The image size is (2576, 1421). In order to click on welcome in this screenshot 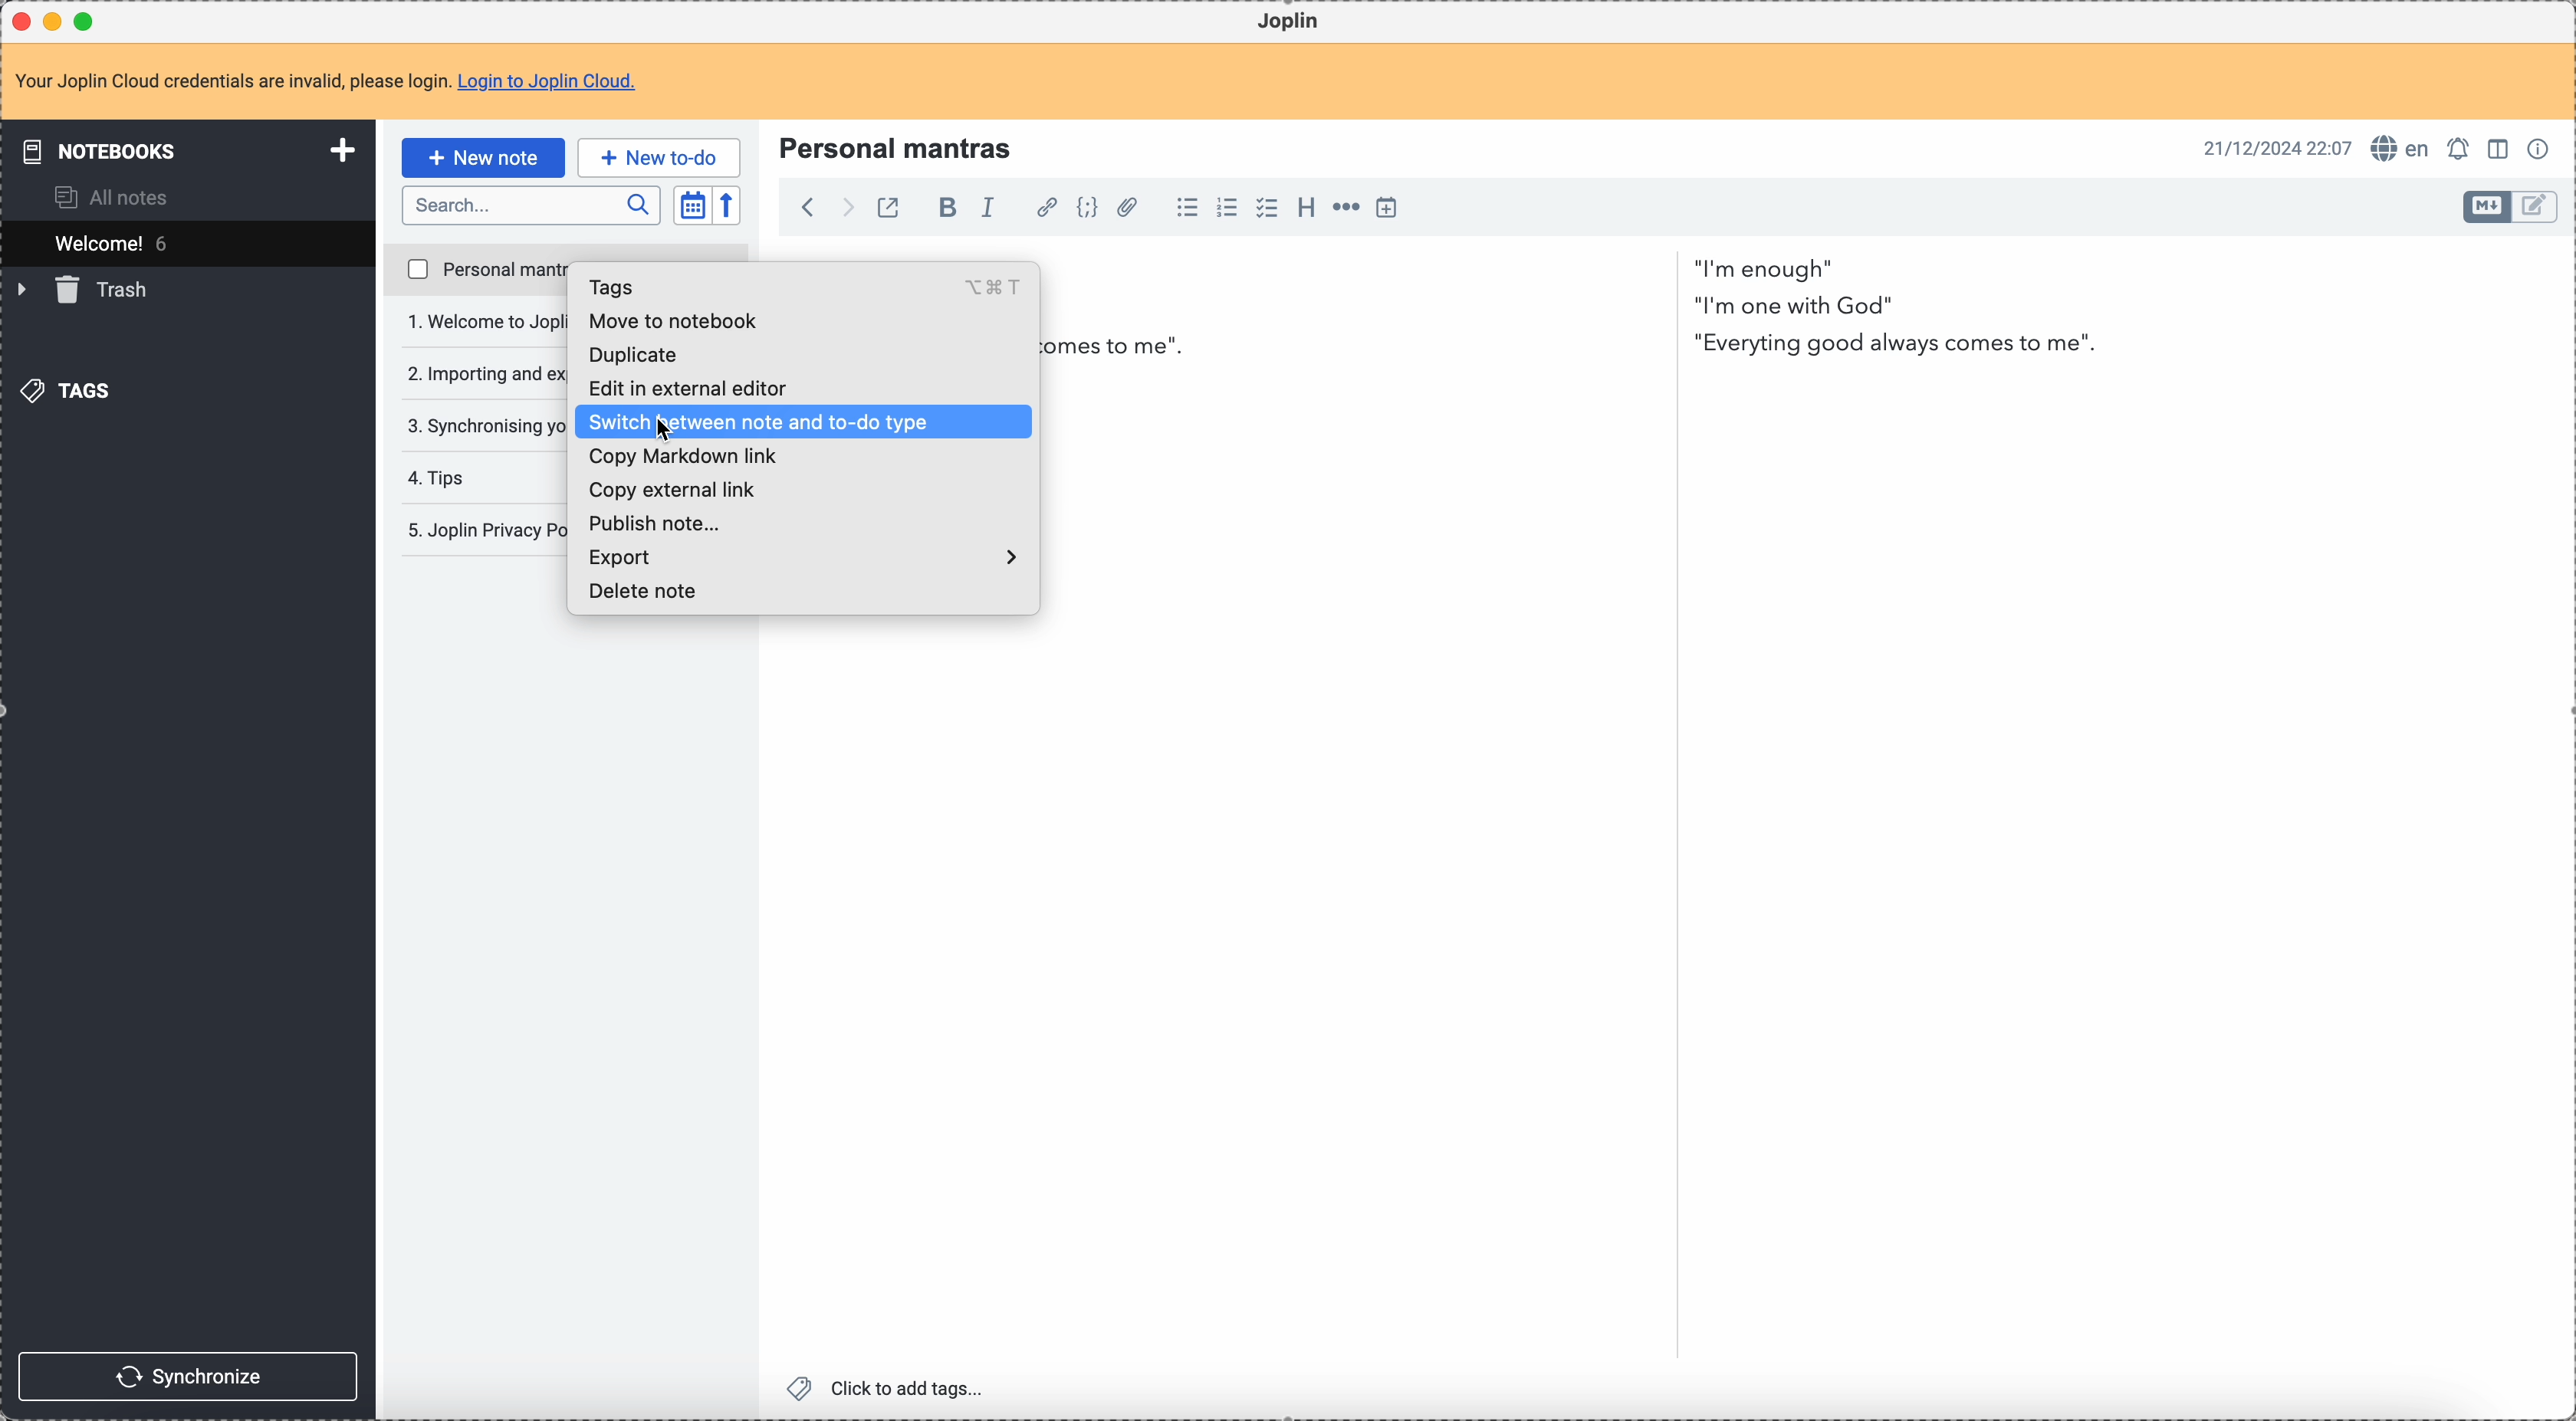, I will do `click(187, 243)`.